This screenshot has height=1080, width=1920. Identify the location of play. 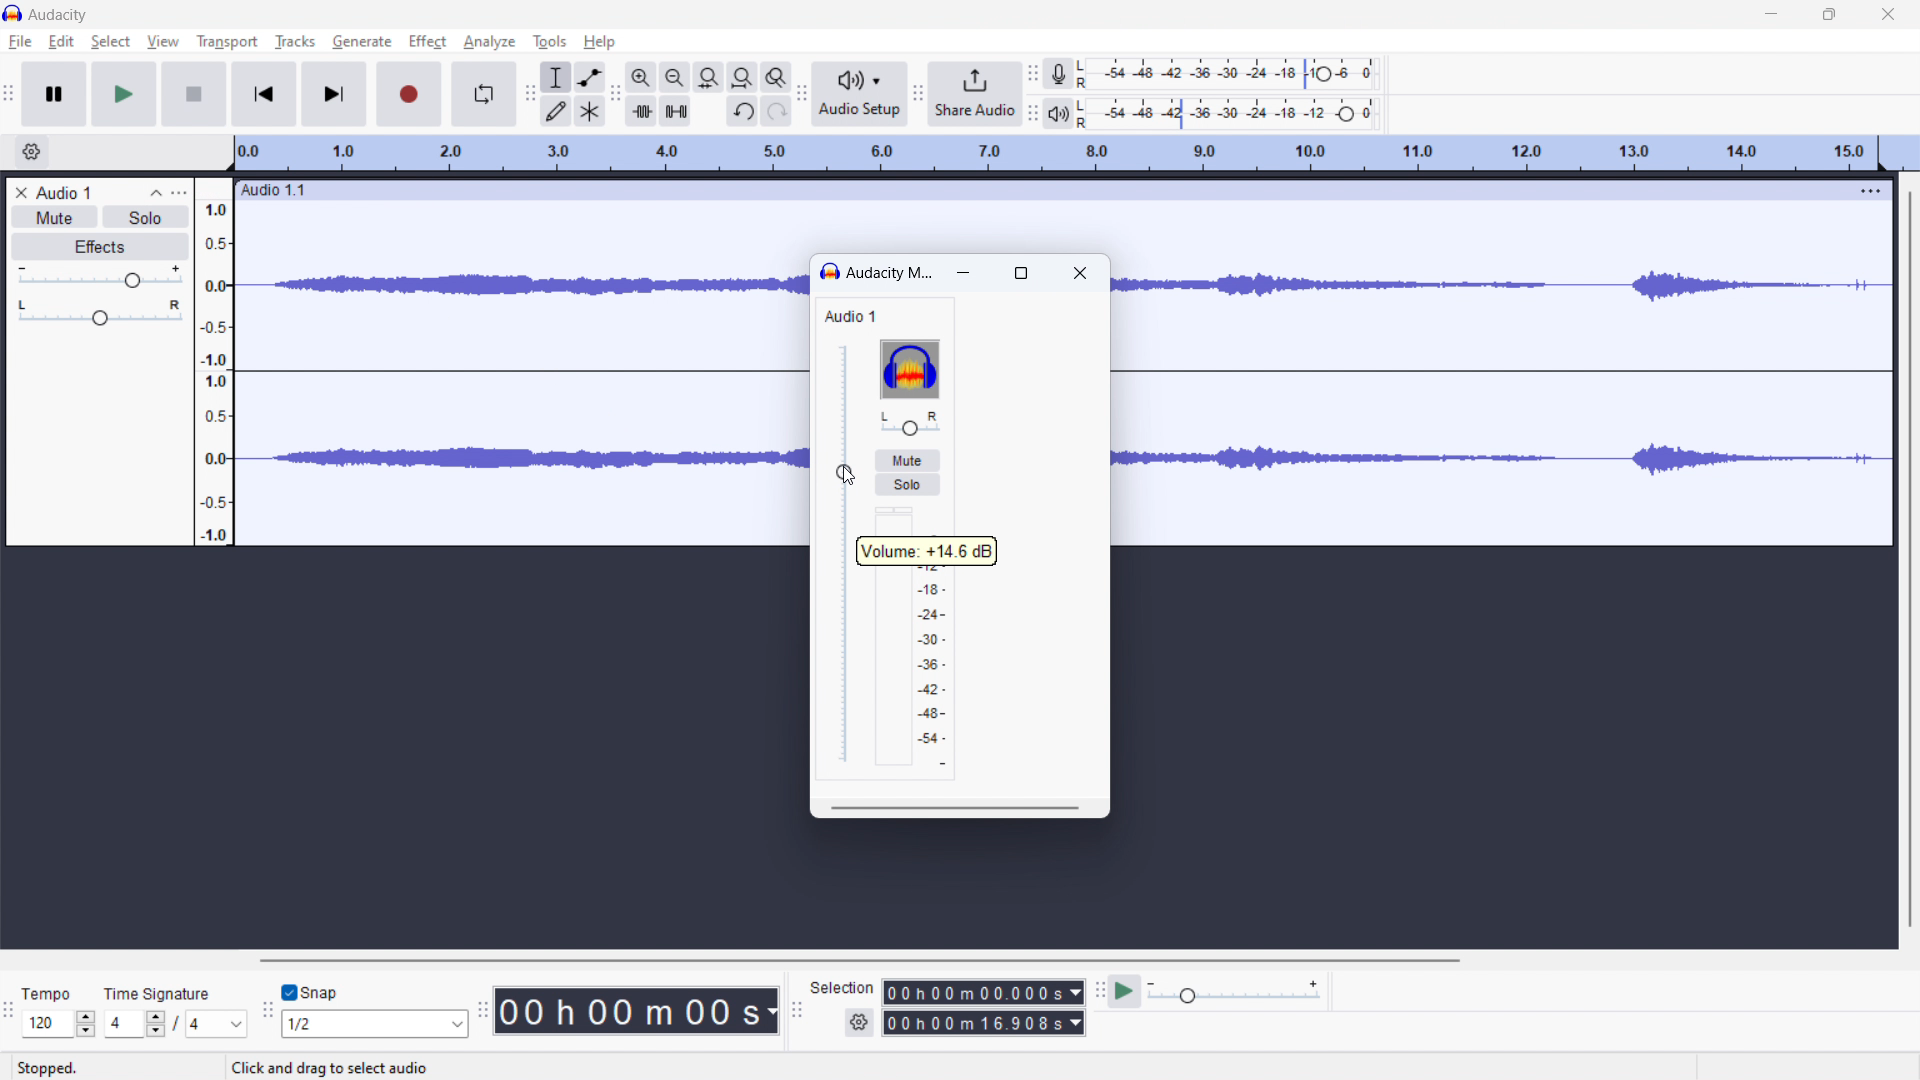
(124, 94).